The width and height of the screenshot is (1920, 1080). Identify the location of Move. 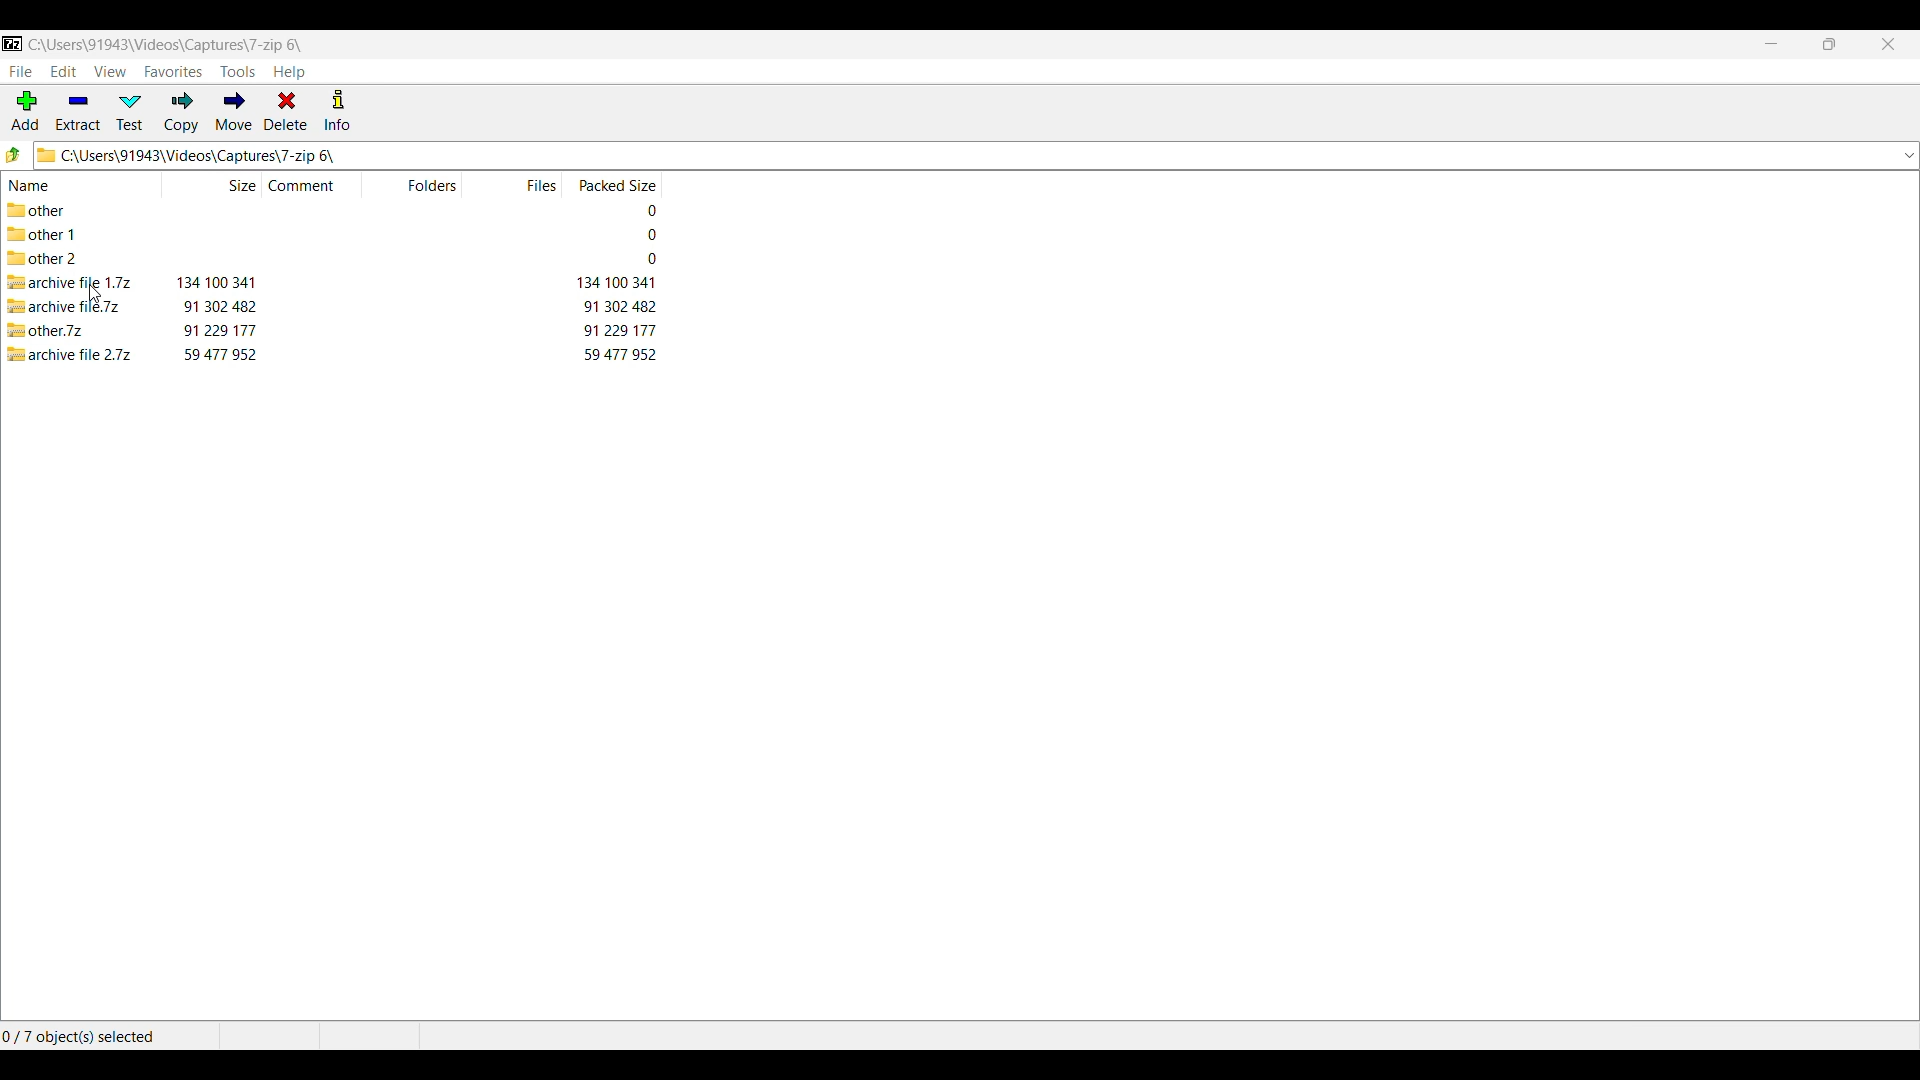
(234, 111).